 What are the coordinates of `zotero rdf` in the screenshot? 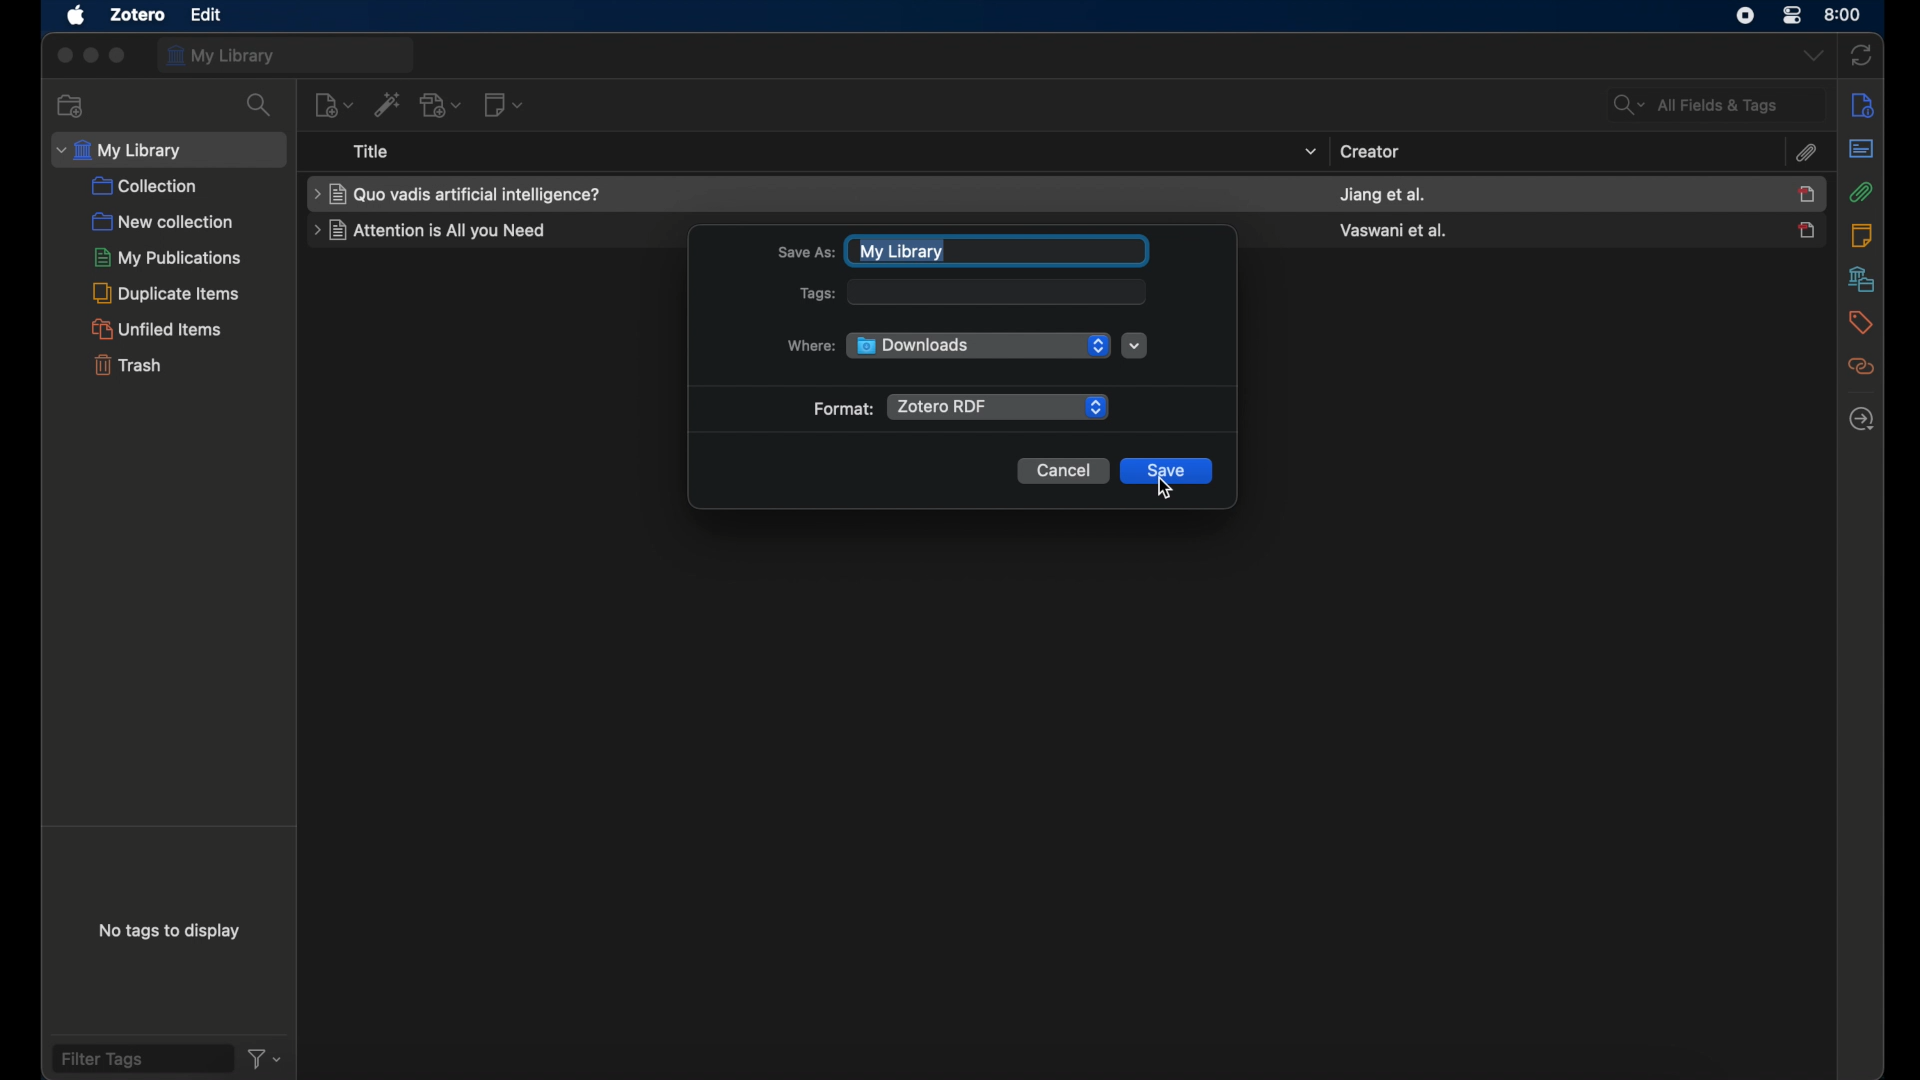 It's located at (998, 408).